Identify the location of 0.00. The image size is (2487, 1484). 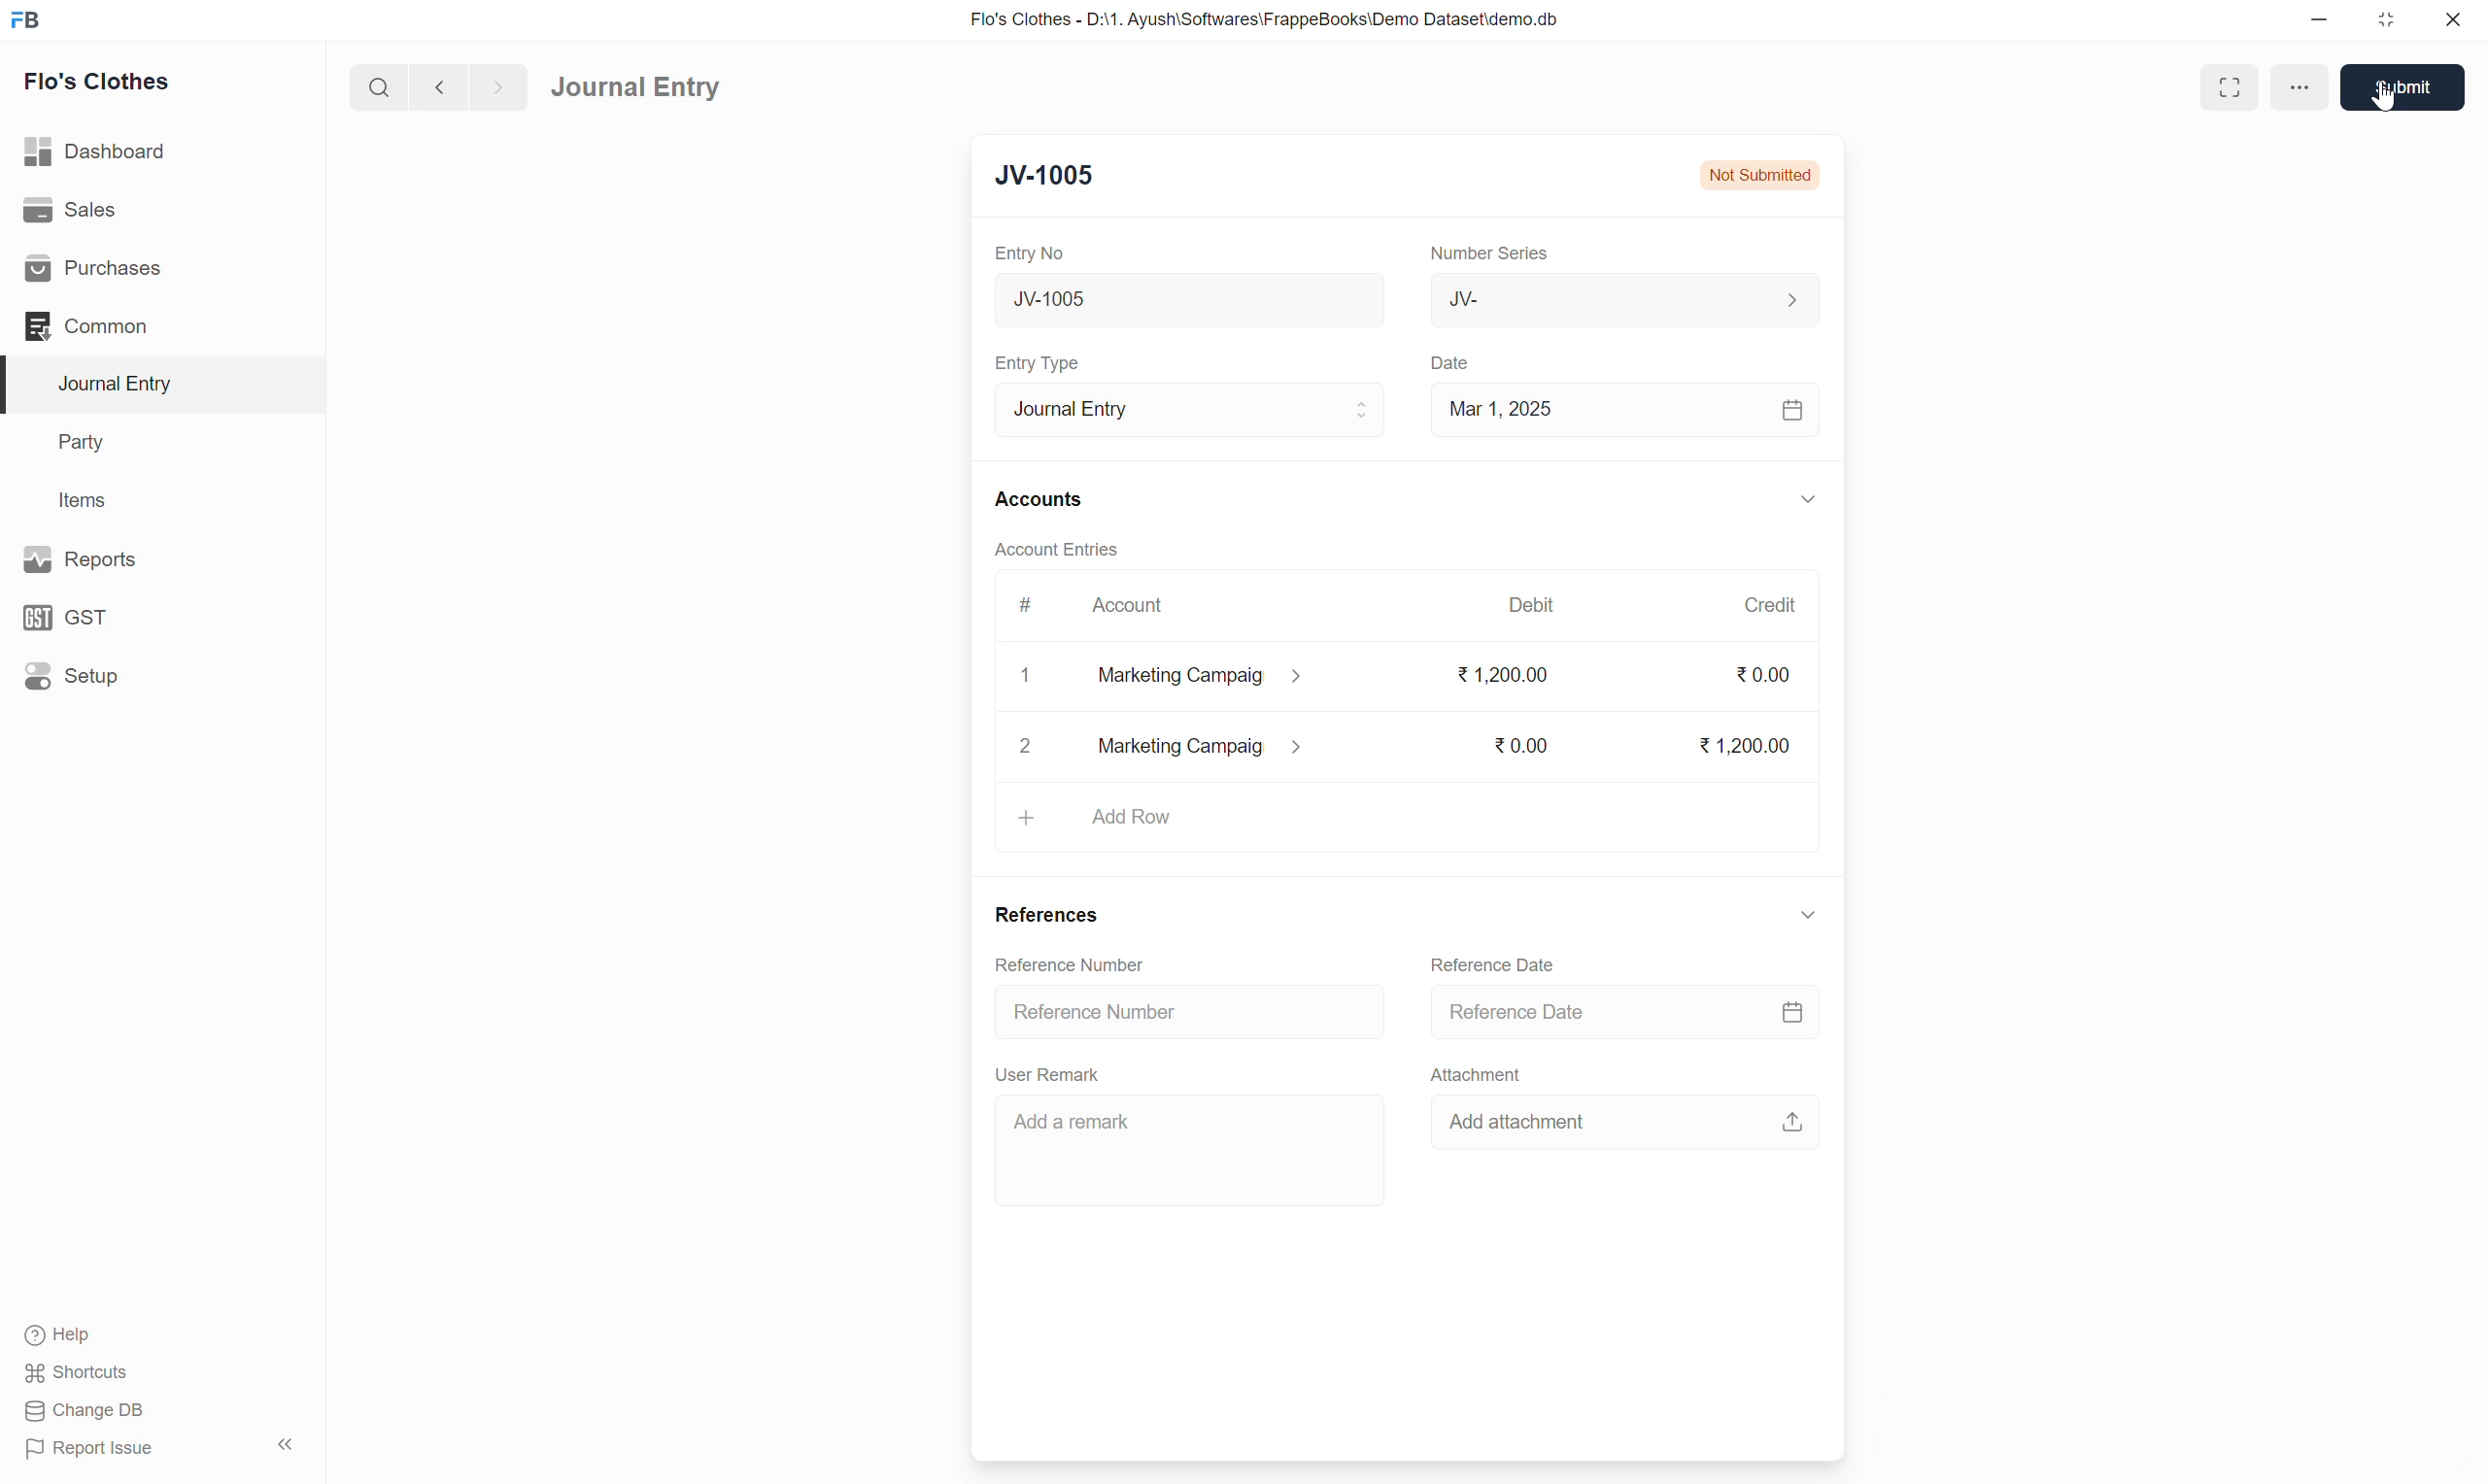
(1517, 744).